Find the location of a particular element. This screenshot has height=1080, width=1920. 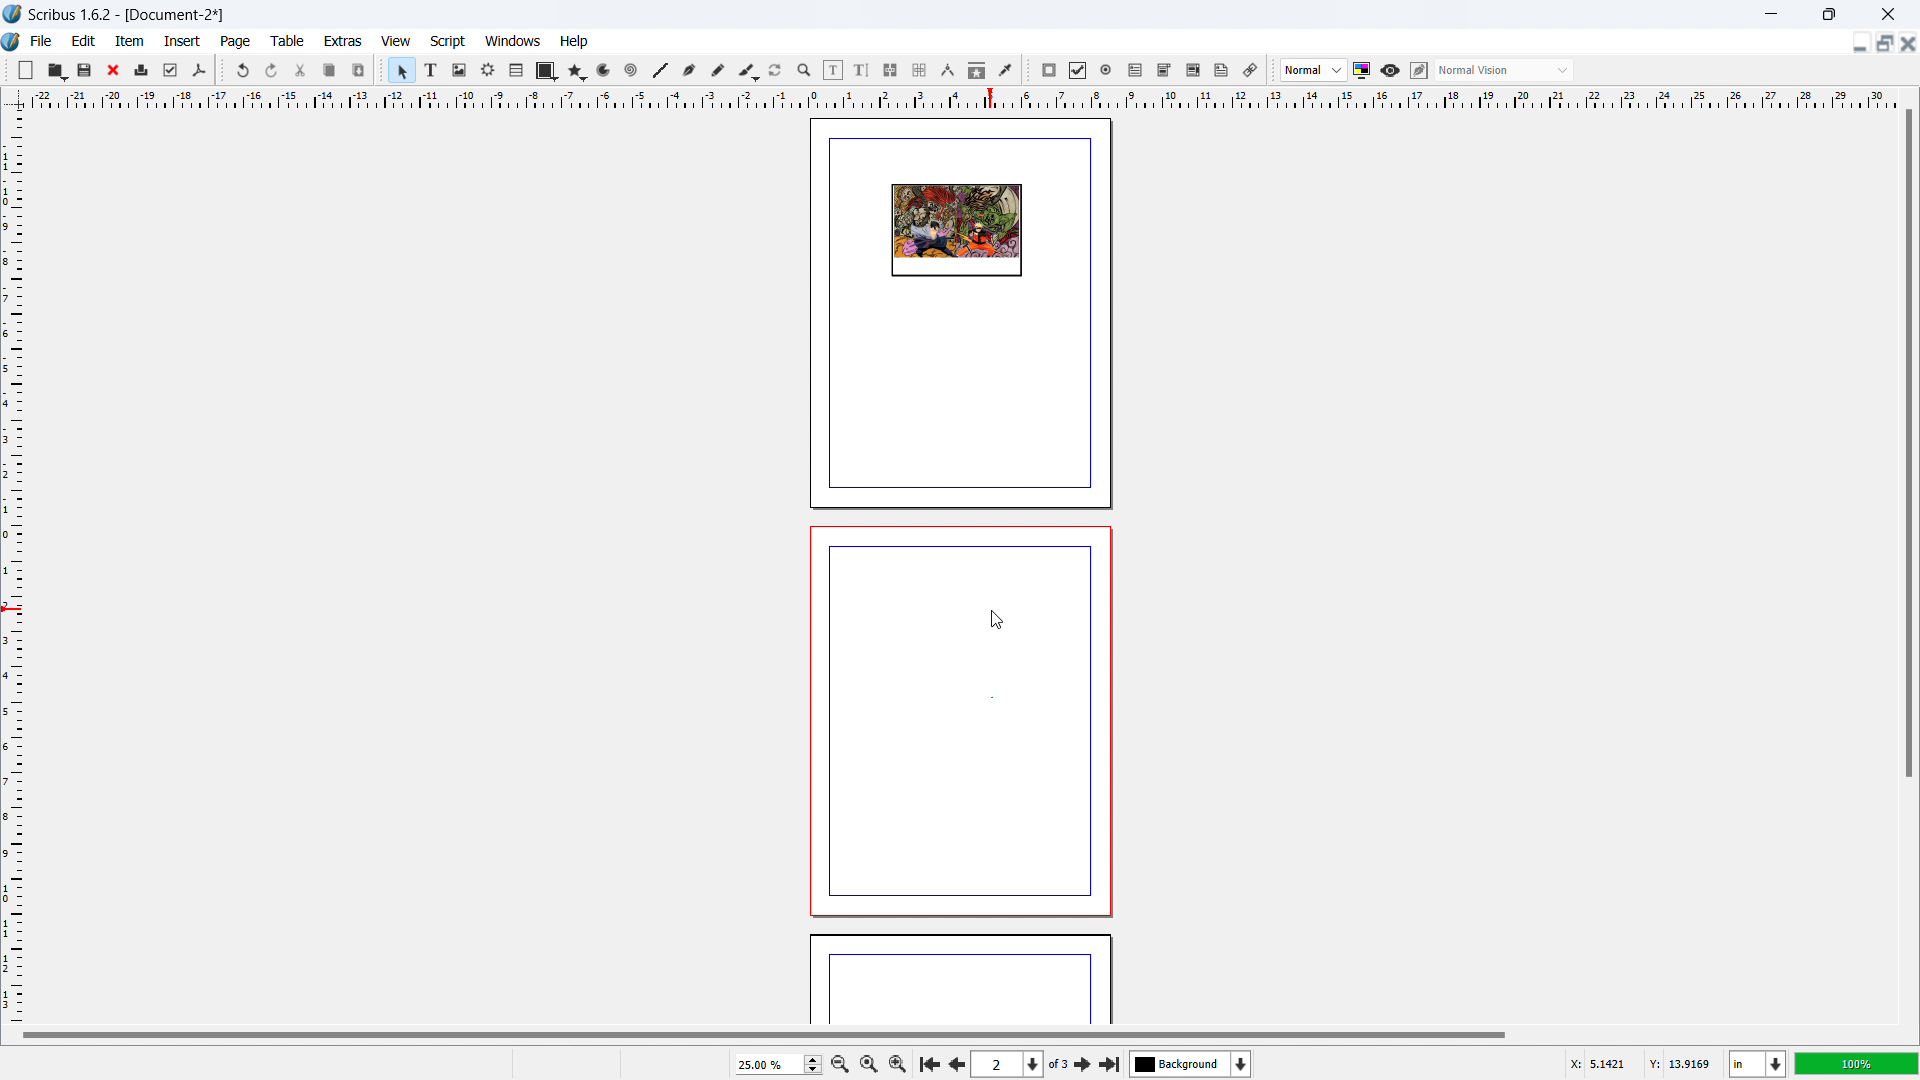

edit in preview mode is located at coordinates (1418, 71).